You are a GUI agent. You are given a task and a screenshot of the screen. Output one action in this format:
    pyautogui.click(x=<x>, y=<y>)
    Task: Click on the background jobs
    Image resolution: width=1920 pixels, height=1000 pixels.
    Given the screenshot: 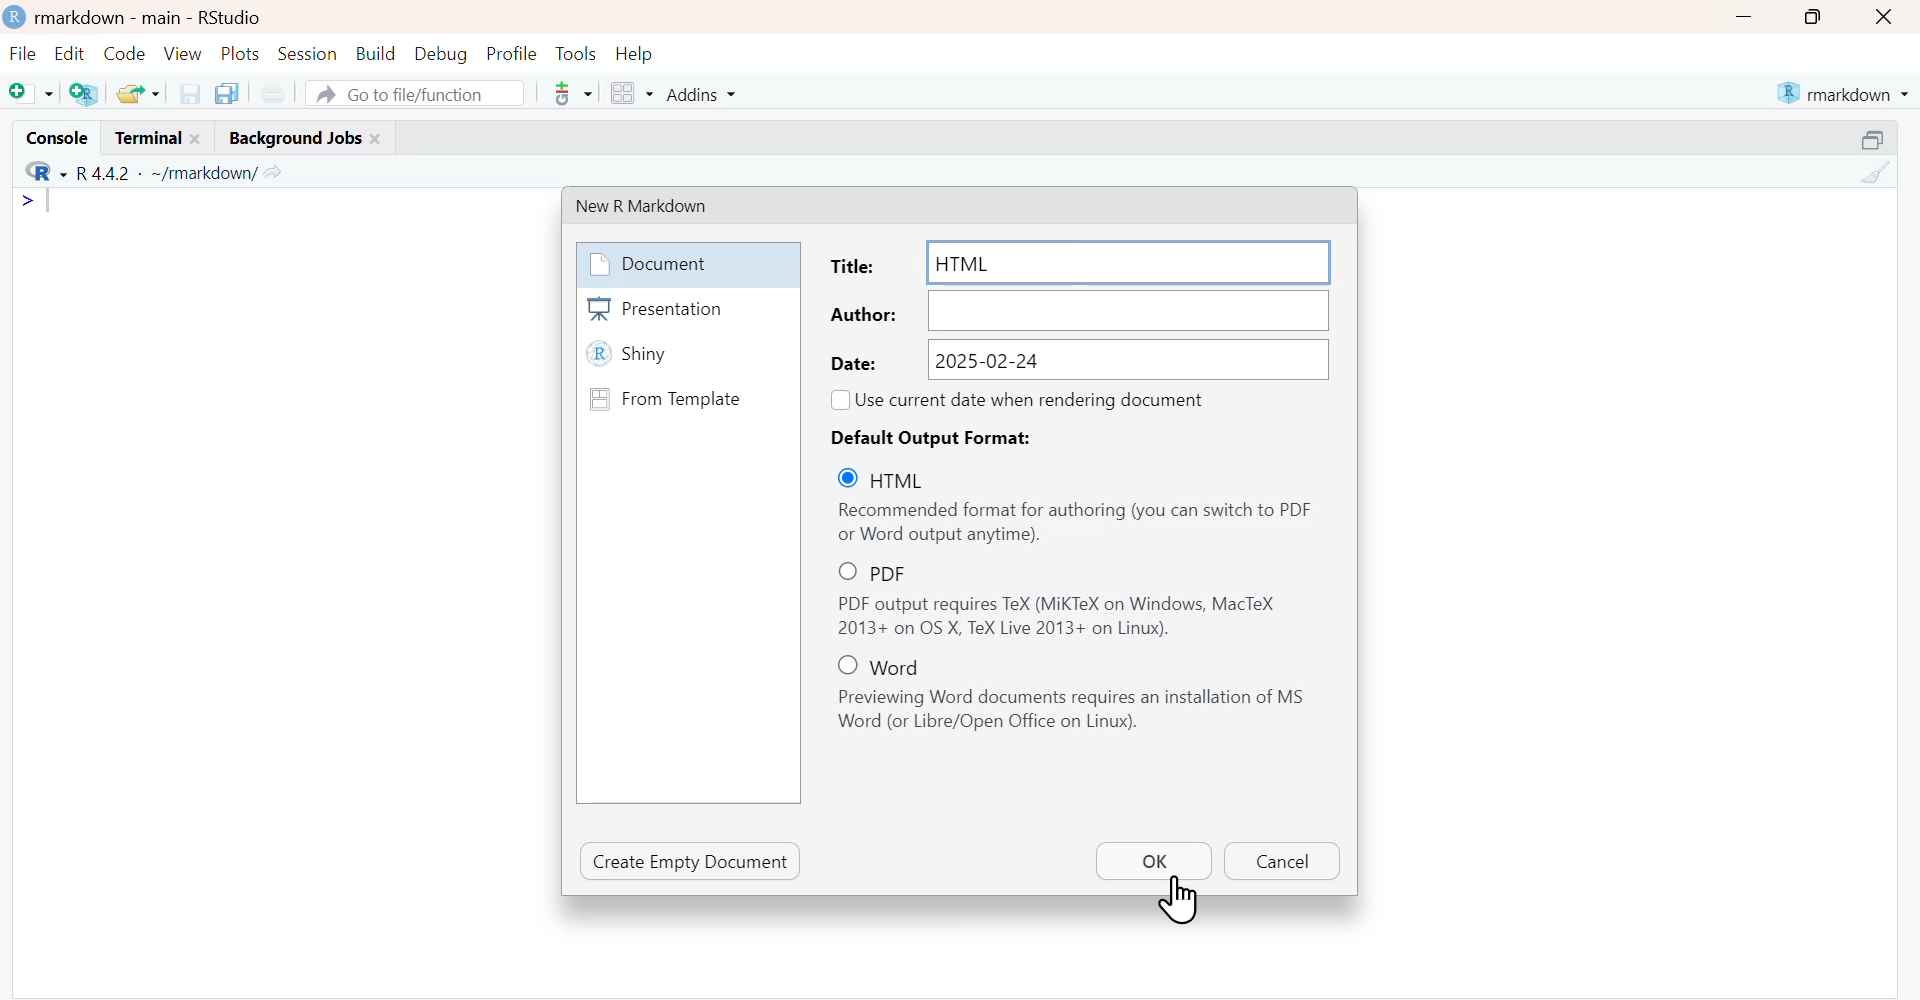 What is the action you would take?
    pyautogui.click(x=300, y=139)
    